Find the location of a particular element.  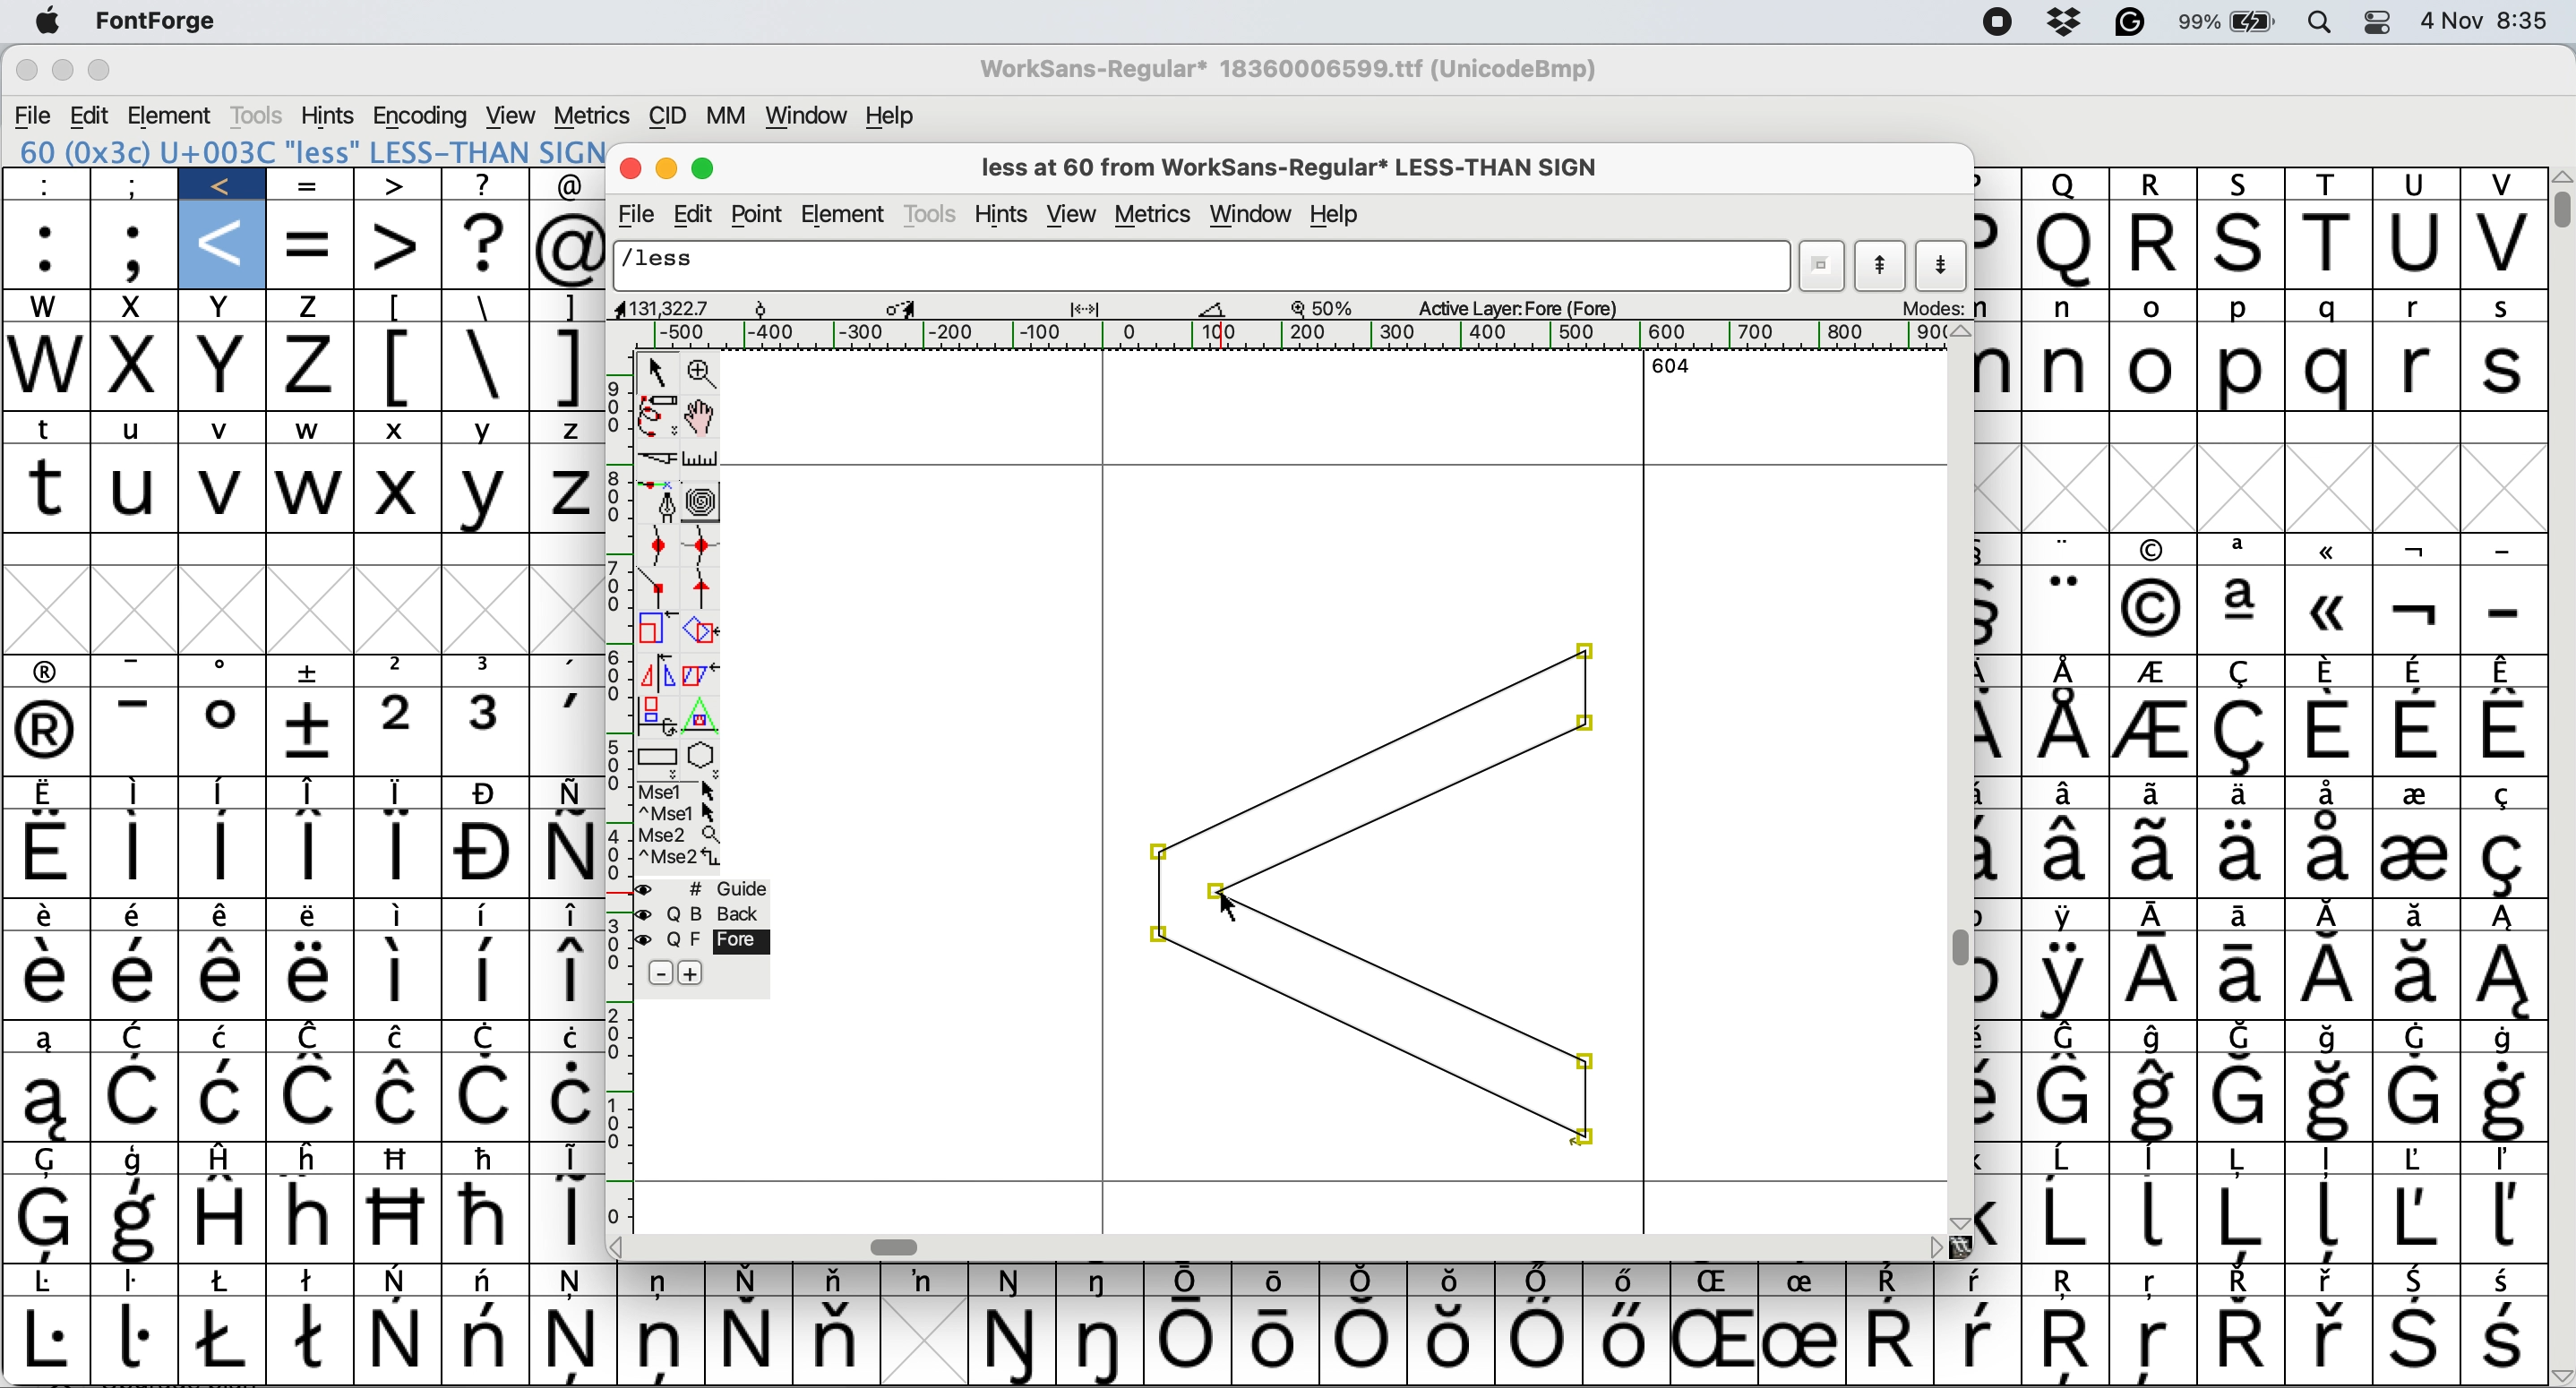

symbol is located at coordinates (139, 1034).